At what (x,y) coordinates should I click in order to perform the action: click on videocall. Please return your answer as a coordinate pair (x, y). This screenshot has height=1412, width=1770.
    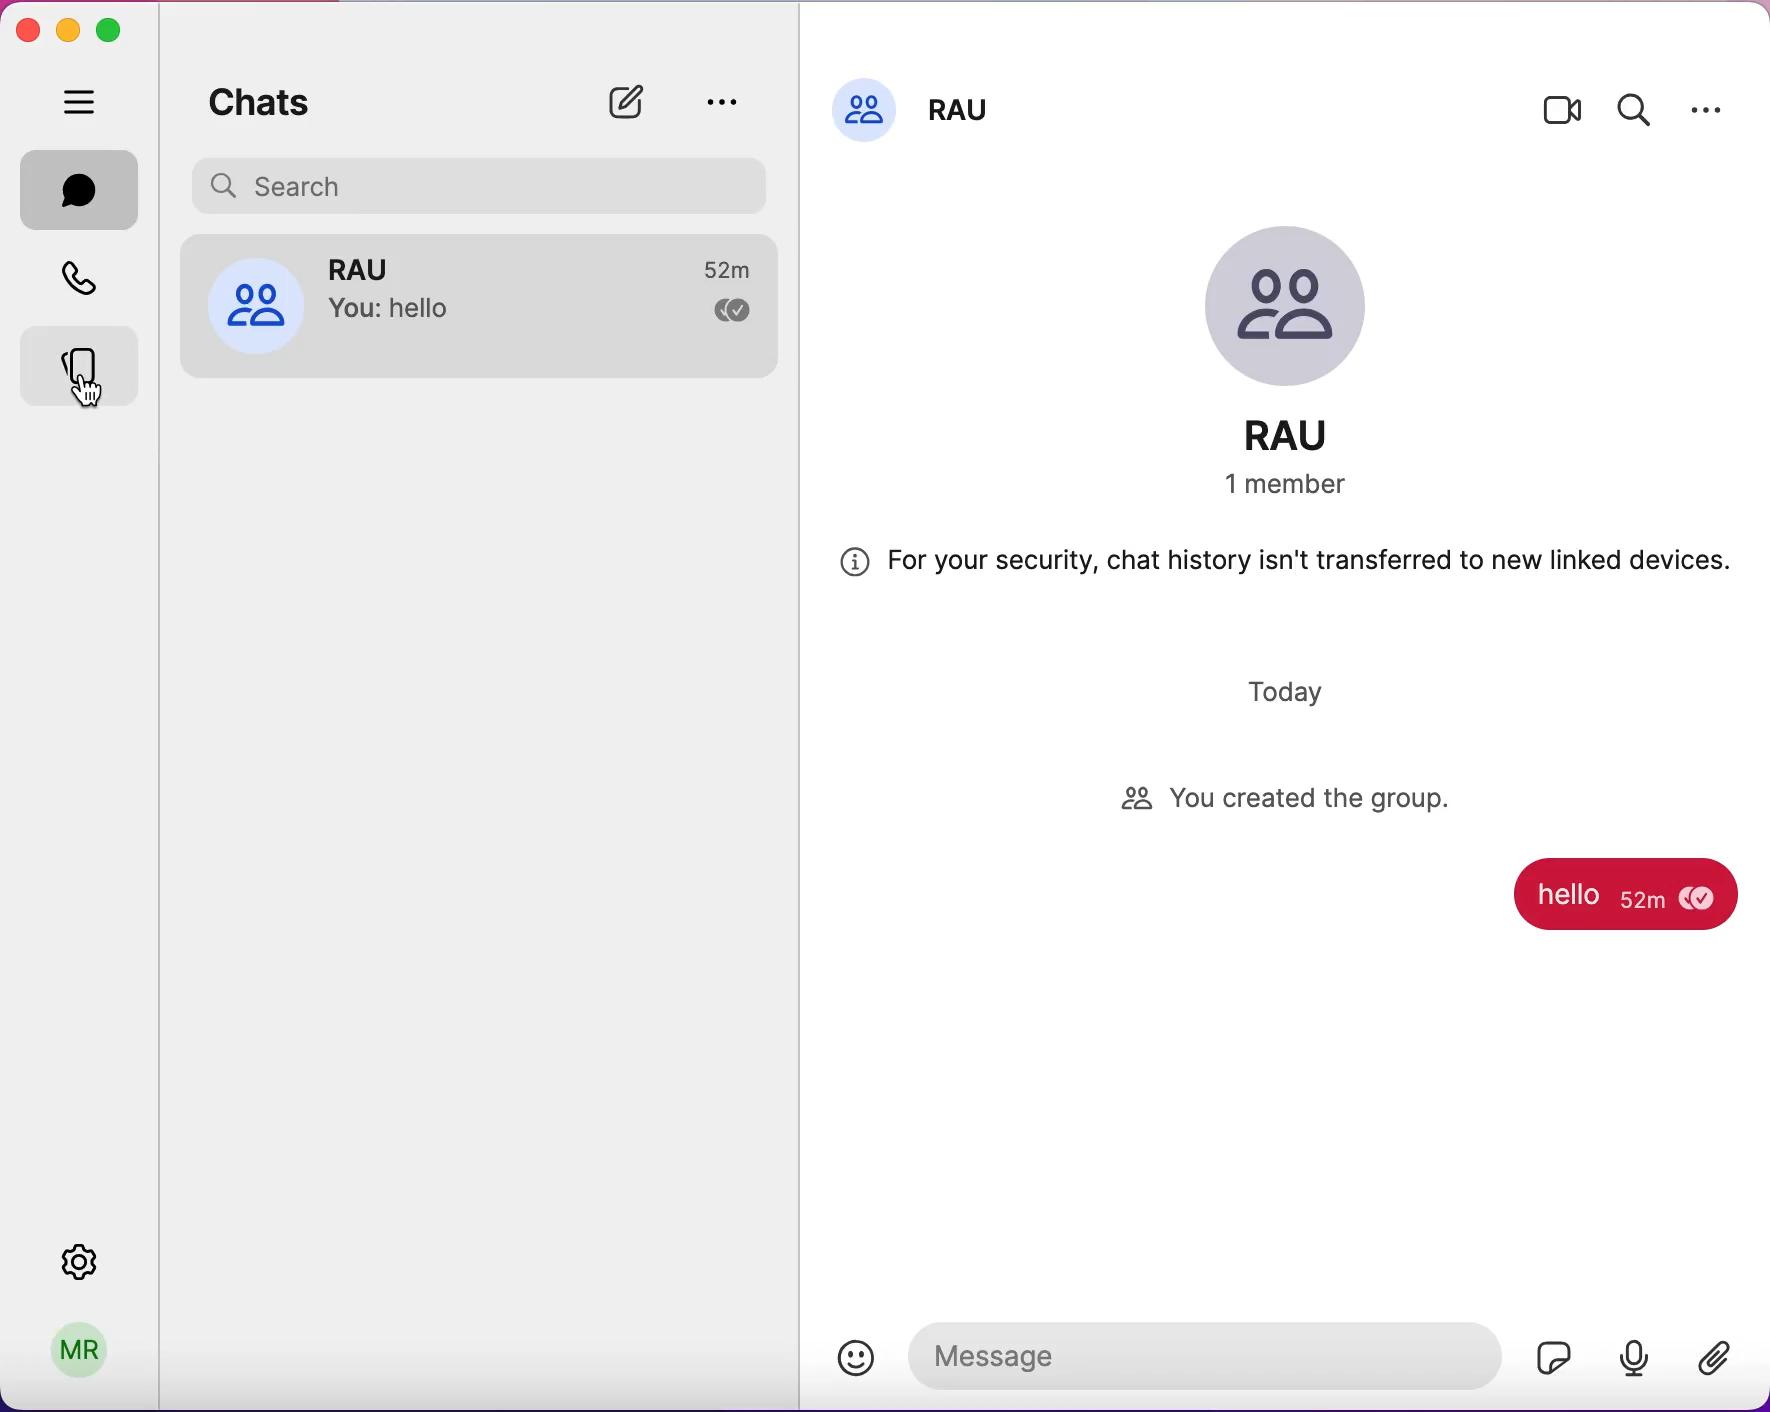
    Looking at the image, I should click on (1560, 120).